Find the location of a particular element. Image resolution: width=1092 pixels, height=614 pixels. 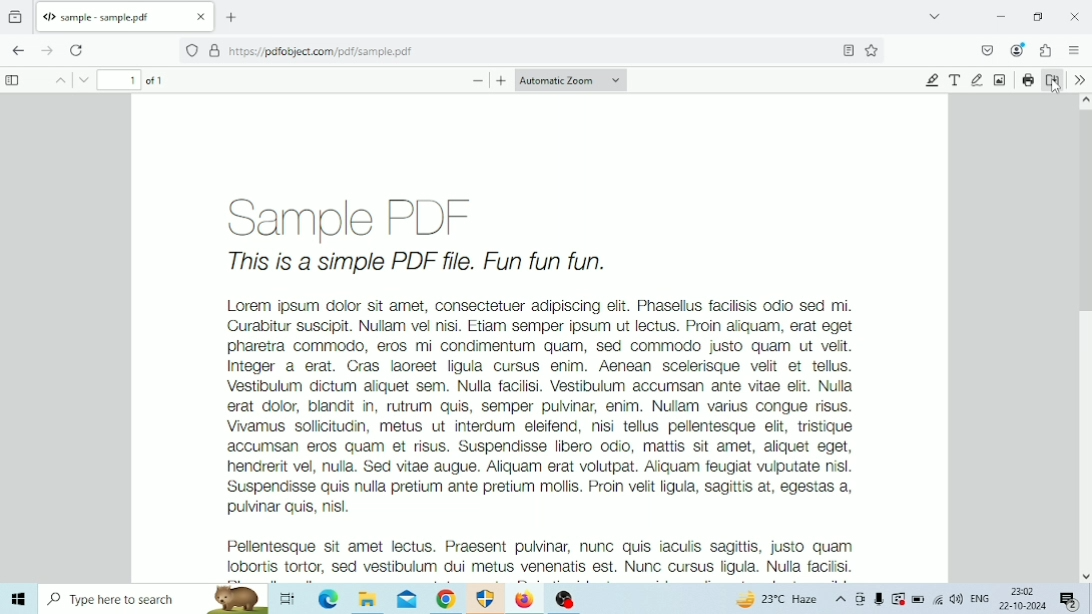

Print is located at coordinates (1029, 80).